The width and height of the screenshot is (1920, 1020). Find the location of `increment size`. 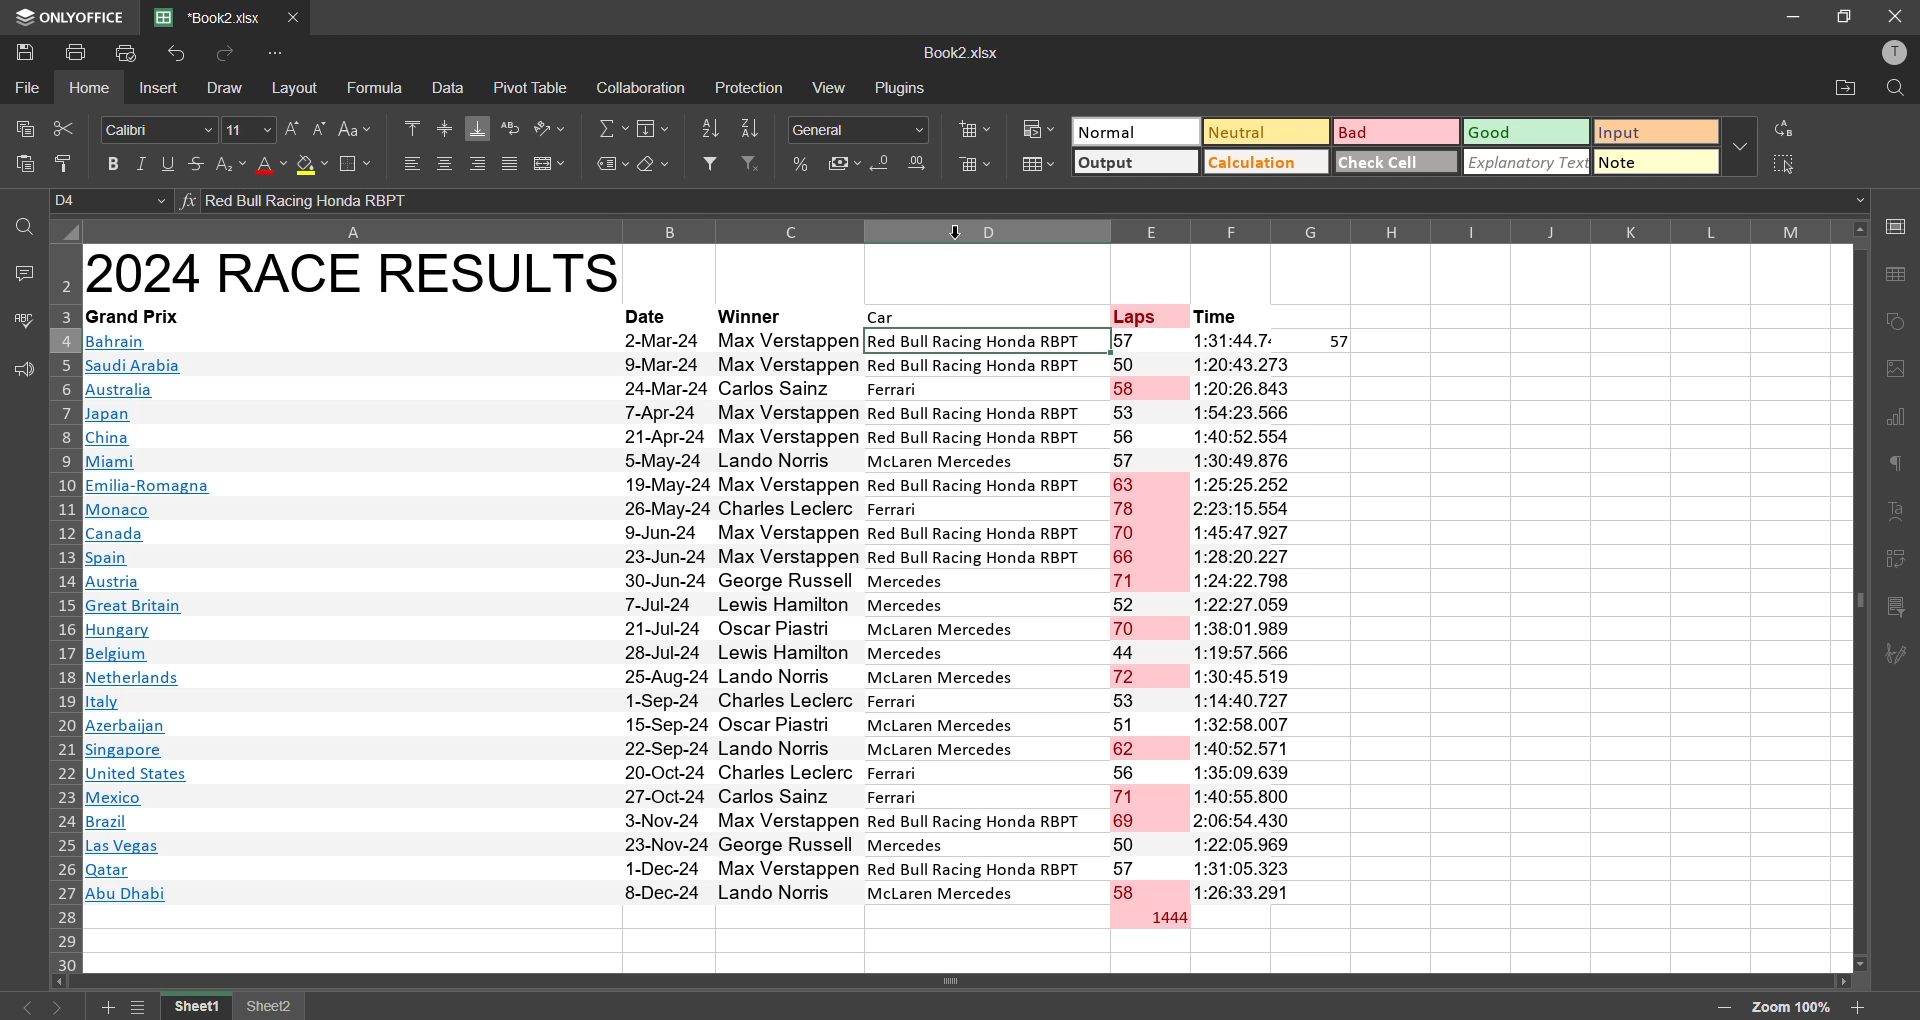

increment size is located at coordinates (292, 129).